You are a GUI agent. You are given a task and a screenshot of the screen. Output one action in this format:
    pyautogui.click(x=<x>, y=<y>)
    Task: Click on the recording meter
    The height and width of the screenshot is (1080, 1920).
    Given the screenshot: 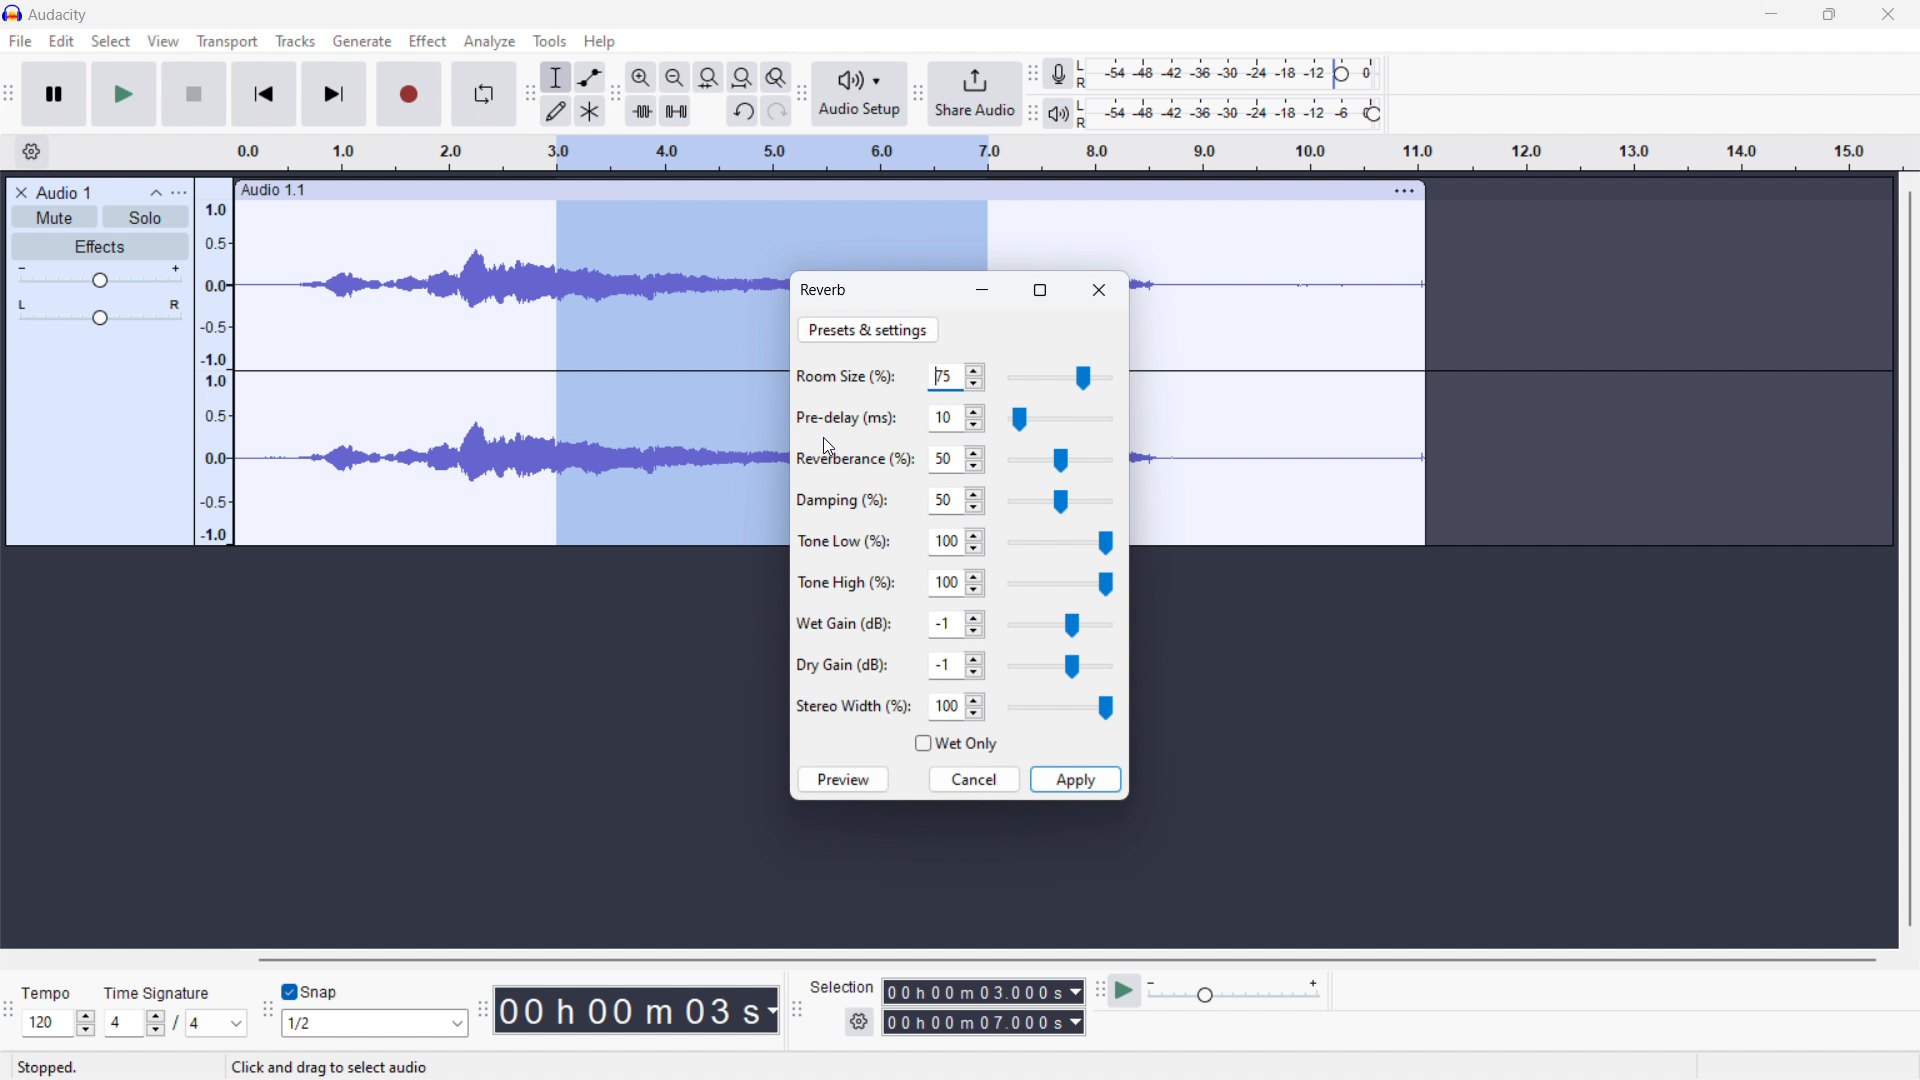 What is the action you would take?
    pyautogui.click(x=1059, y=74)
    